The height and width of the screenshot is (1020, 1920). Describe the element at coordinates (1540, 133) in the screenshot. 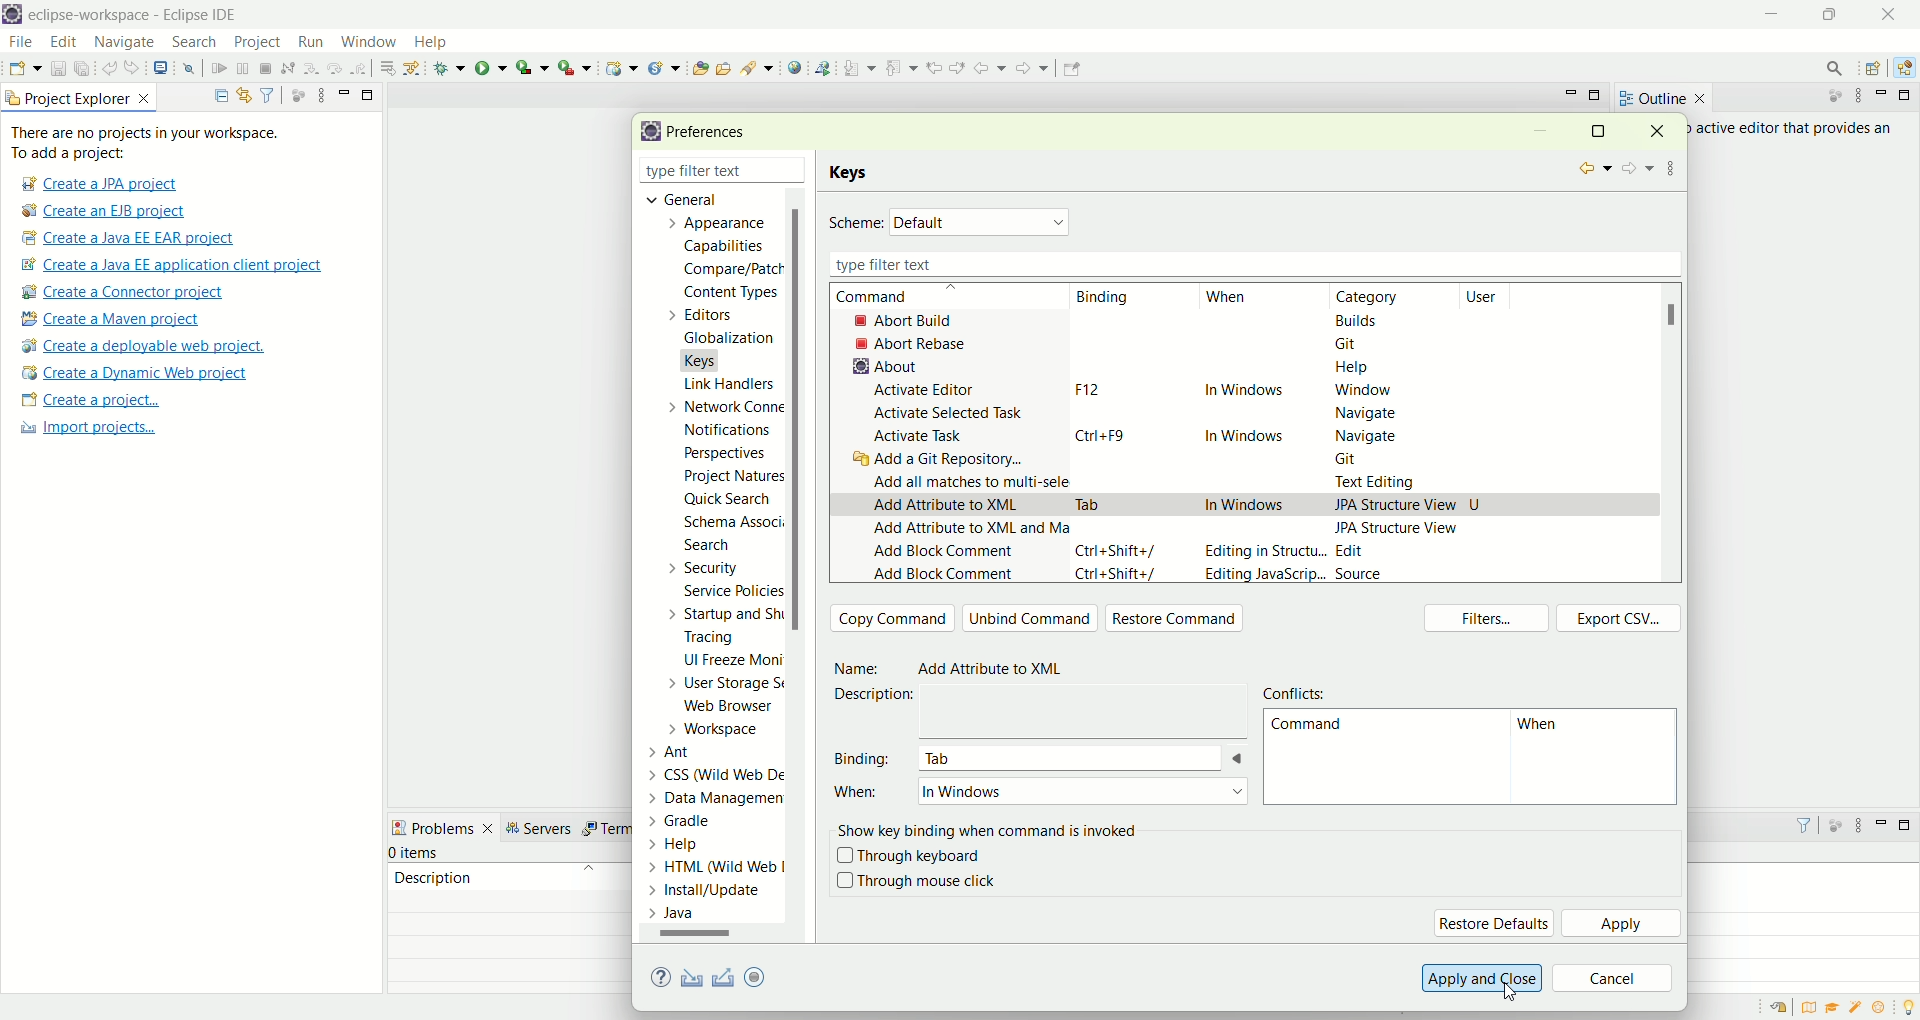

I see `minimize` at that location.